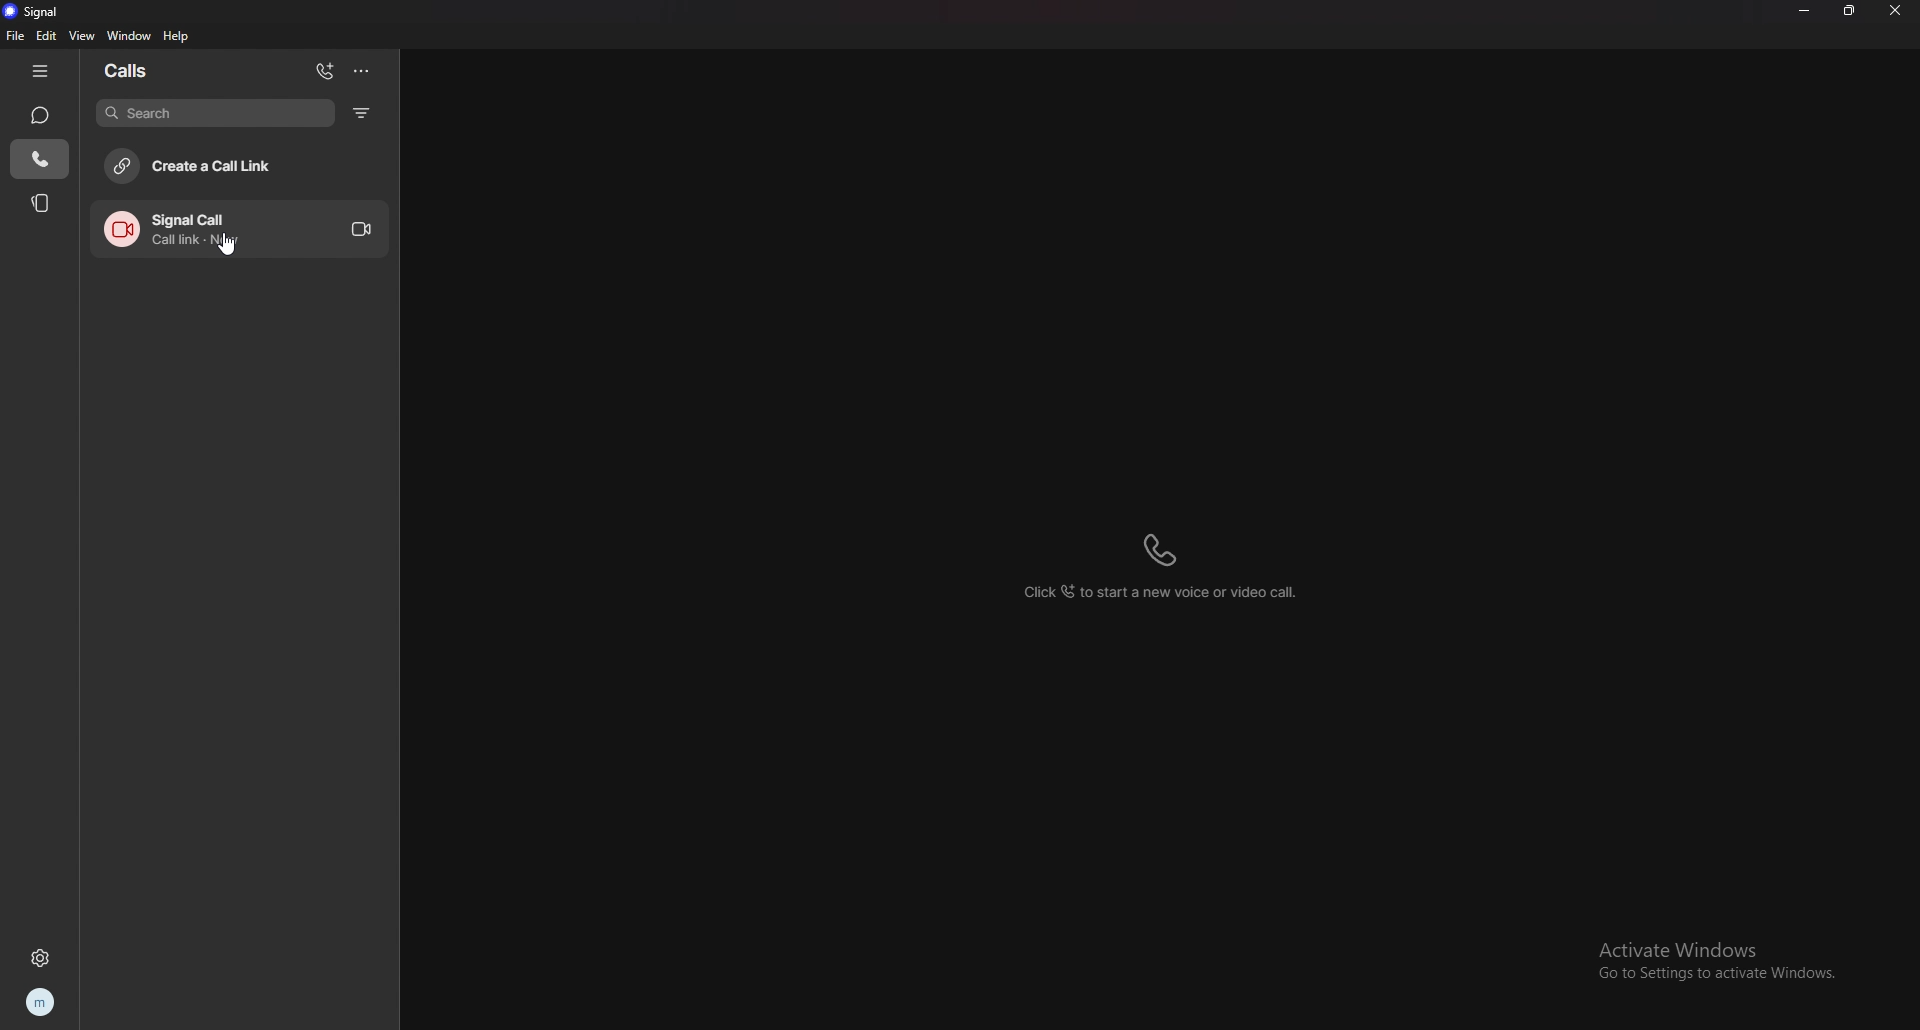 This screenshot has width=1920, height=1030. What do you see at coordinates (41, 70) in the screenshot?
I see `hide tab` at bounding box center [41, 70].